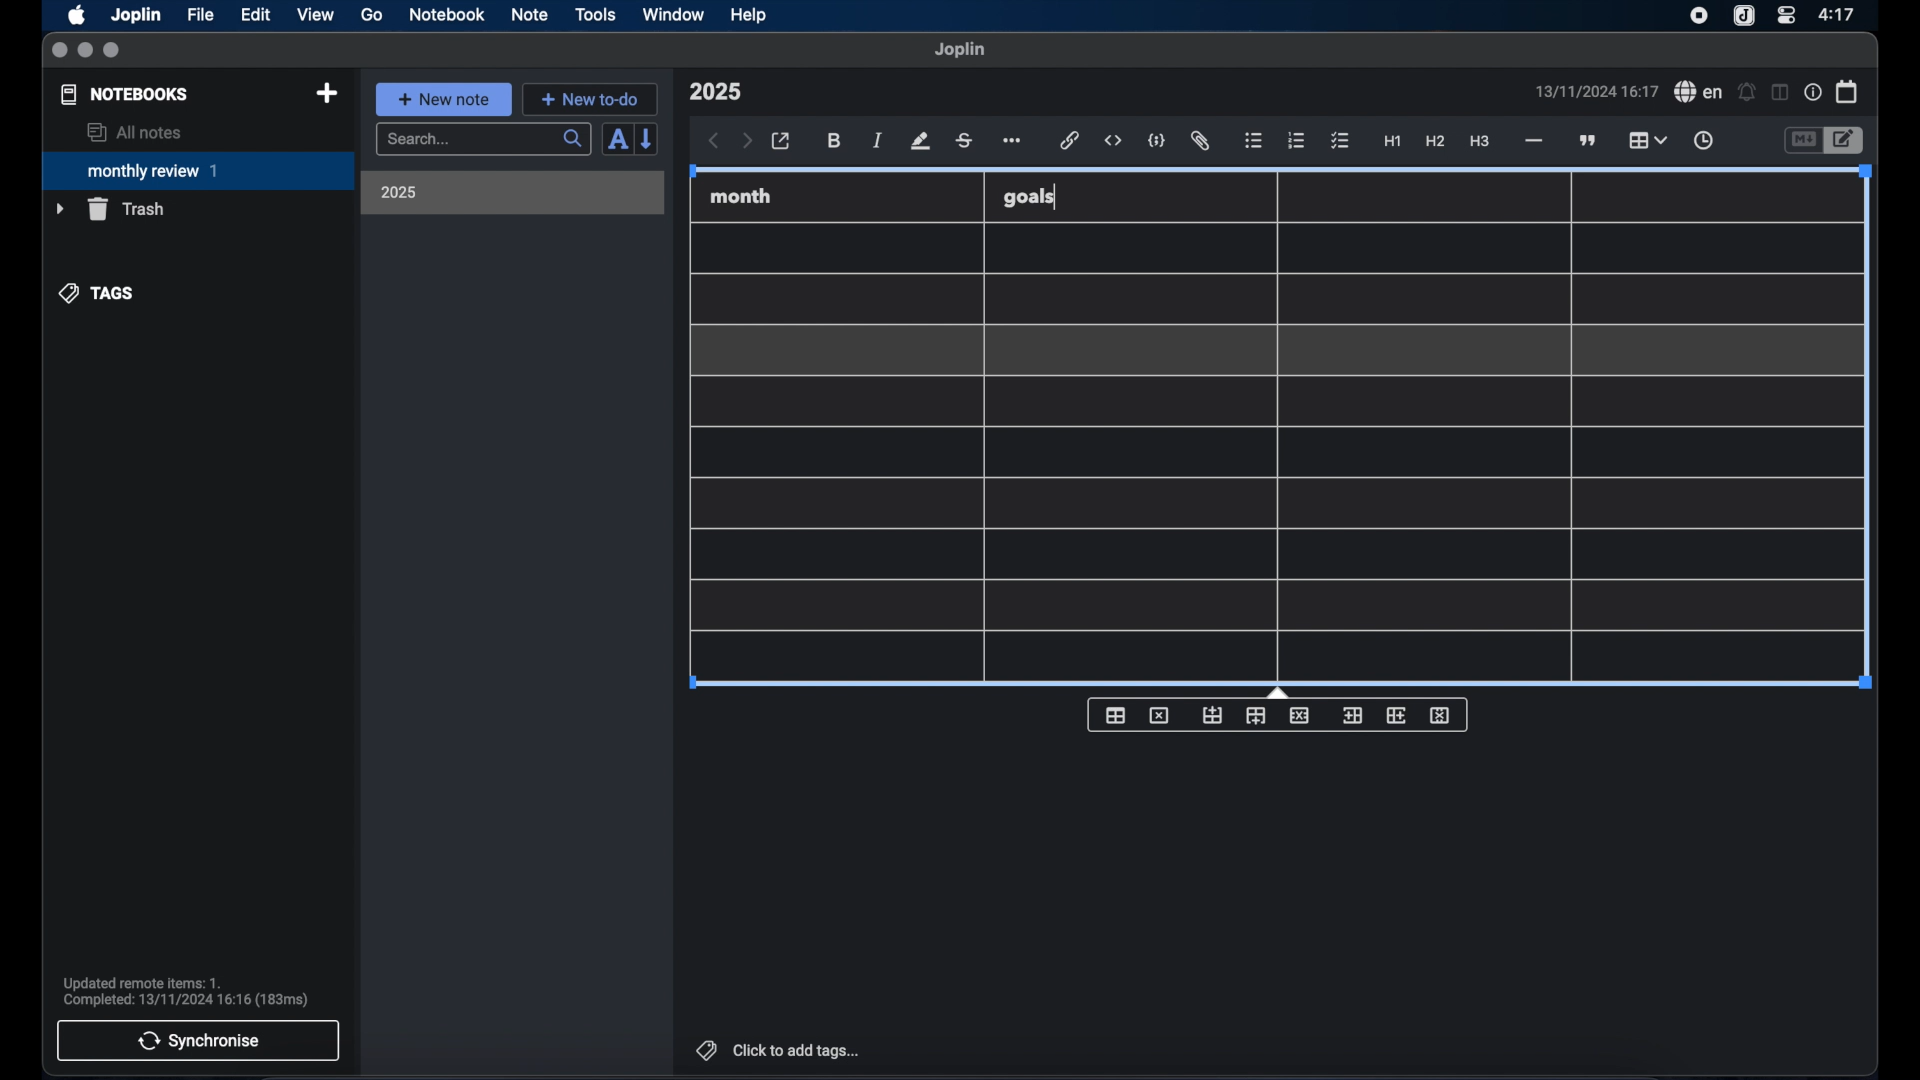 This screenshot has height=1080, width=1920. Describe the element at coordinates (836, 141) in the screenshot. I see `bold` at that location.